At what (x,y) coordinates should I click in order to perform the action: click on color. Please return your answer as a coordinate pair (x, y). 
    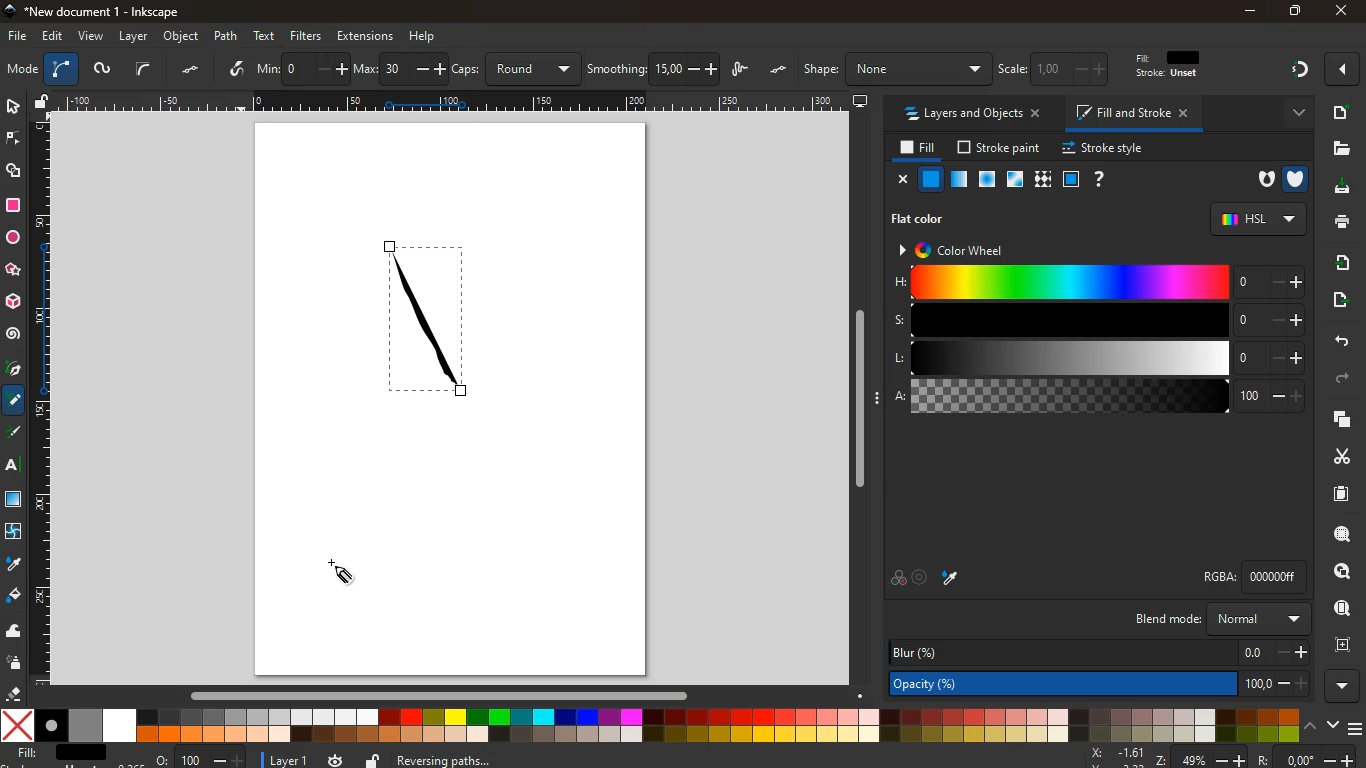
    Looking at the image, I should click on (651, 727).